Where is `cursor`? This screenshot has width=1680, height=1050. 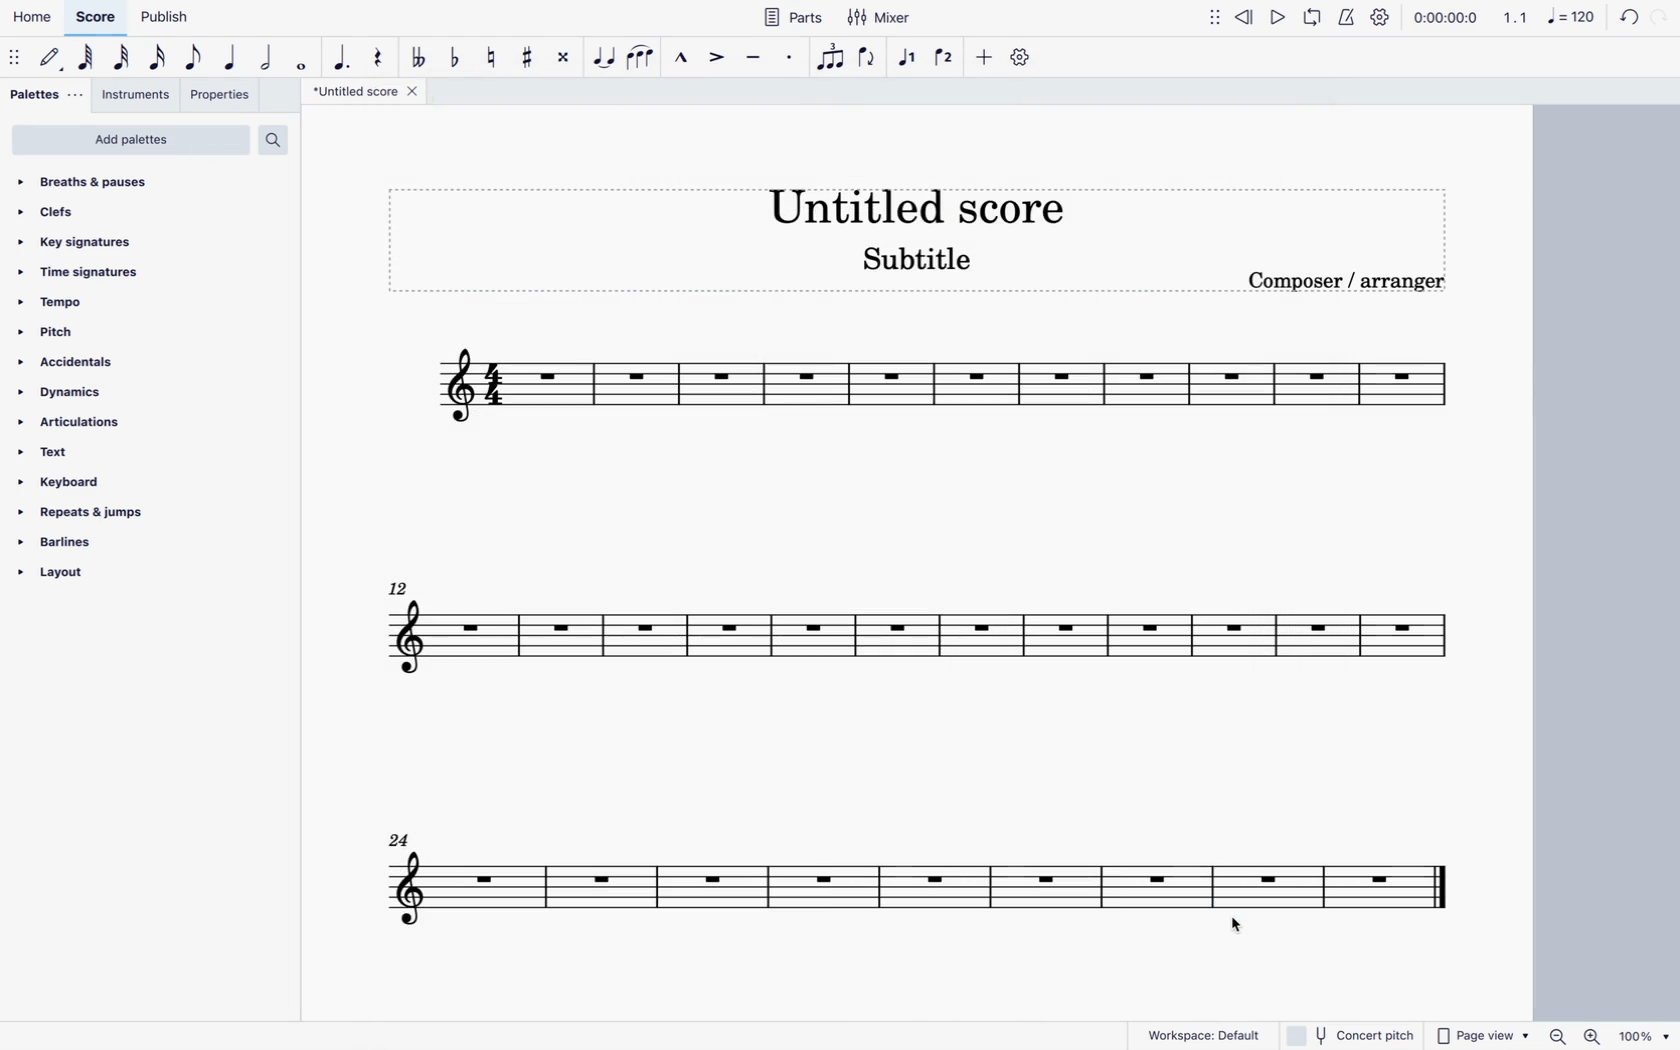
cursor is located at coordinates (1241, 930).